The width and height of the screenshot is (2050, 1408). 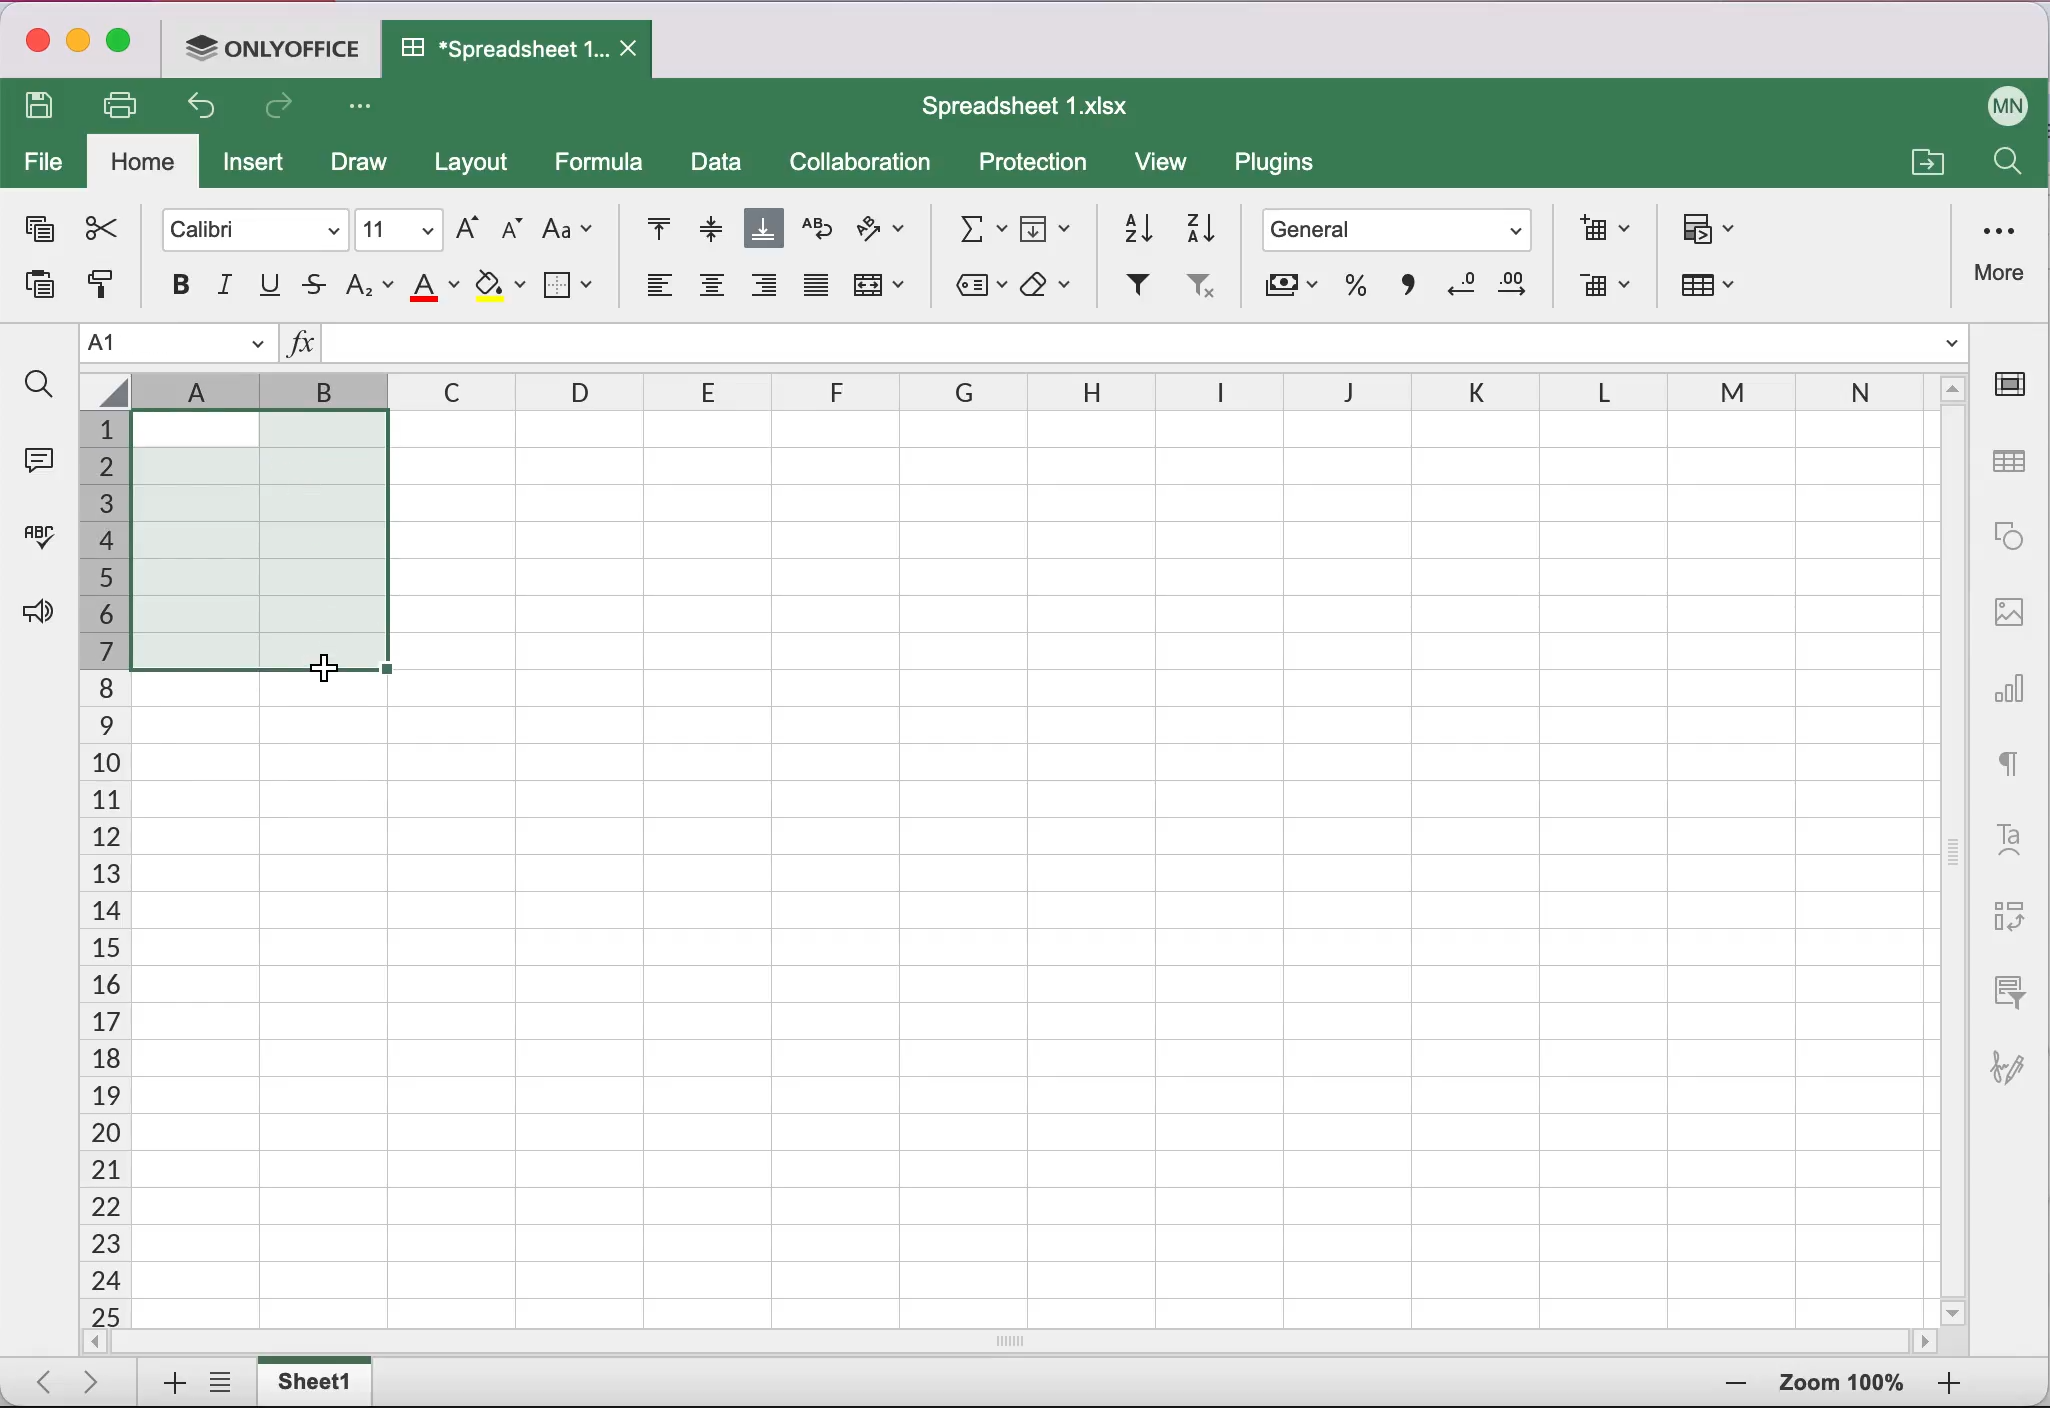 What do you see at coordinates (500, 287) in the screenshot?
I see `fill color` at bounding box center [500, 287].